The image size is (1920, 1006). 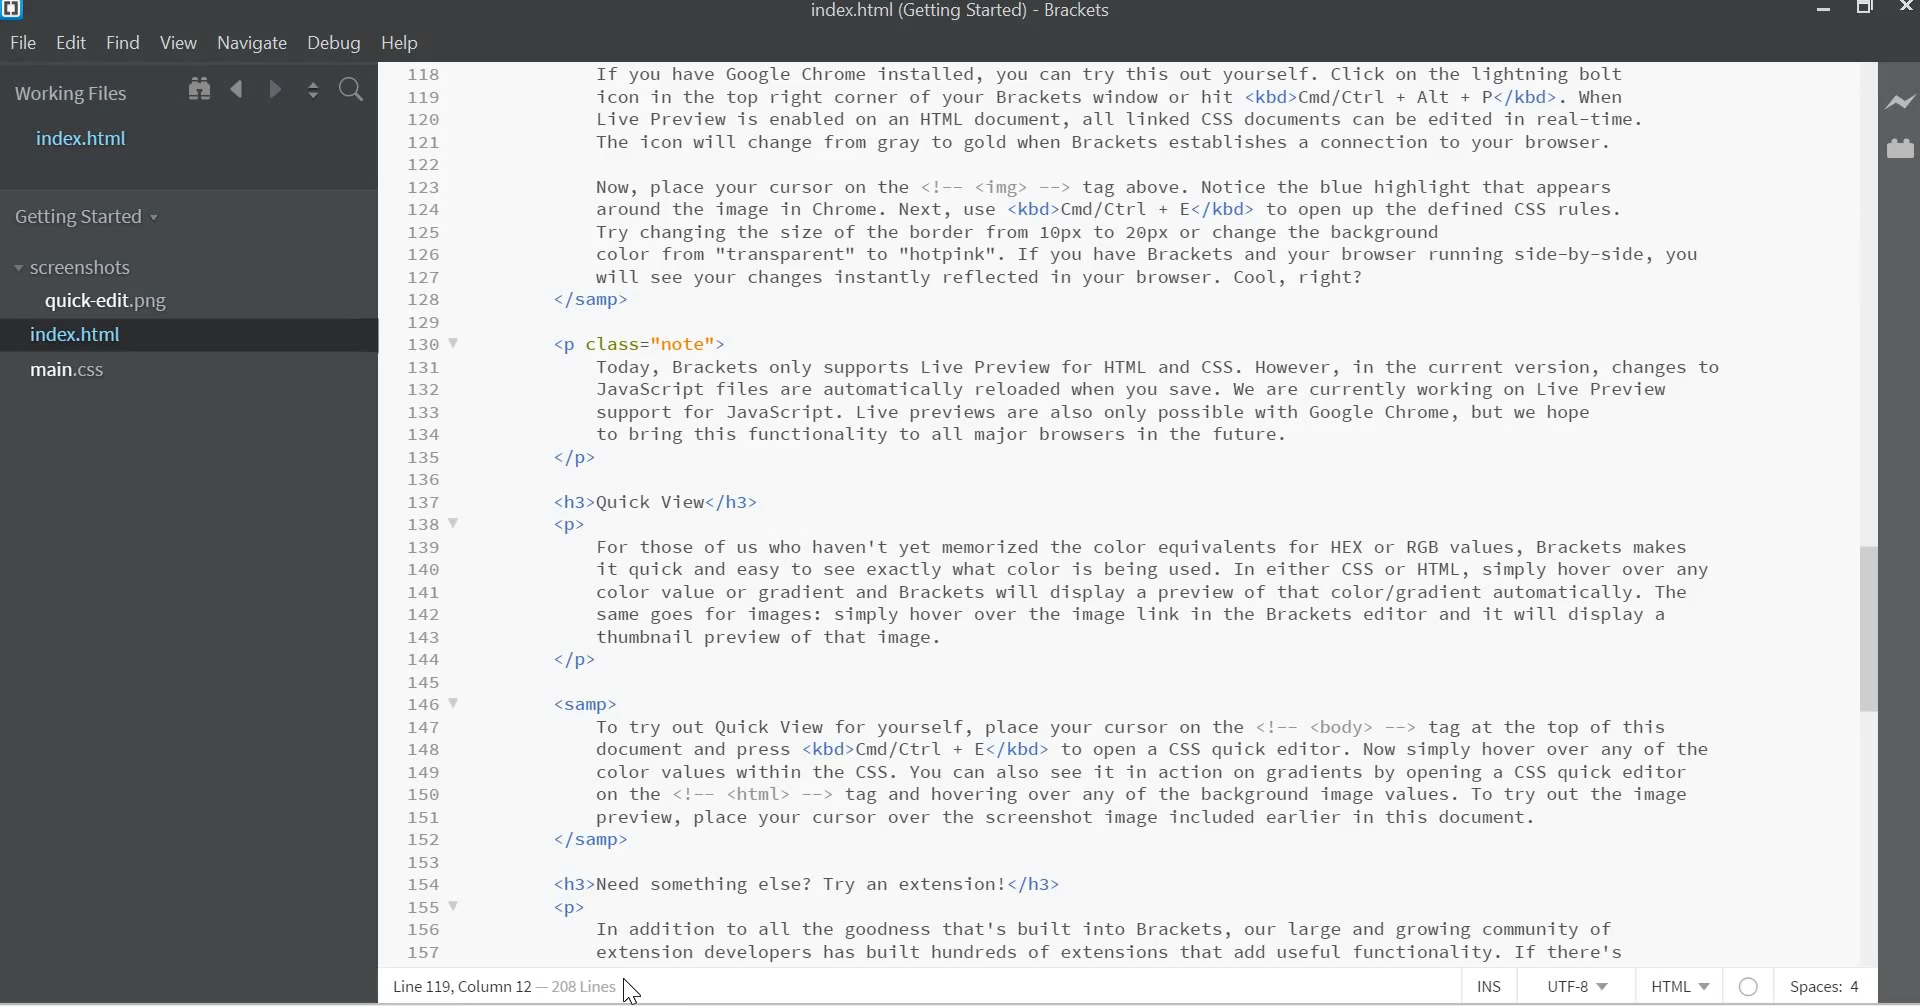 I want to click on Split the editor vertically or horizontally, so click(x=314, y=91).